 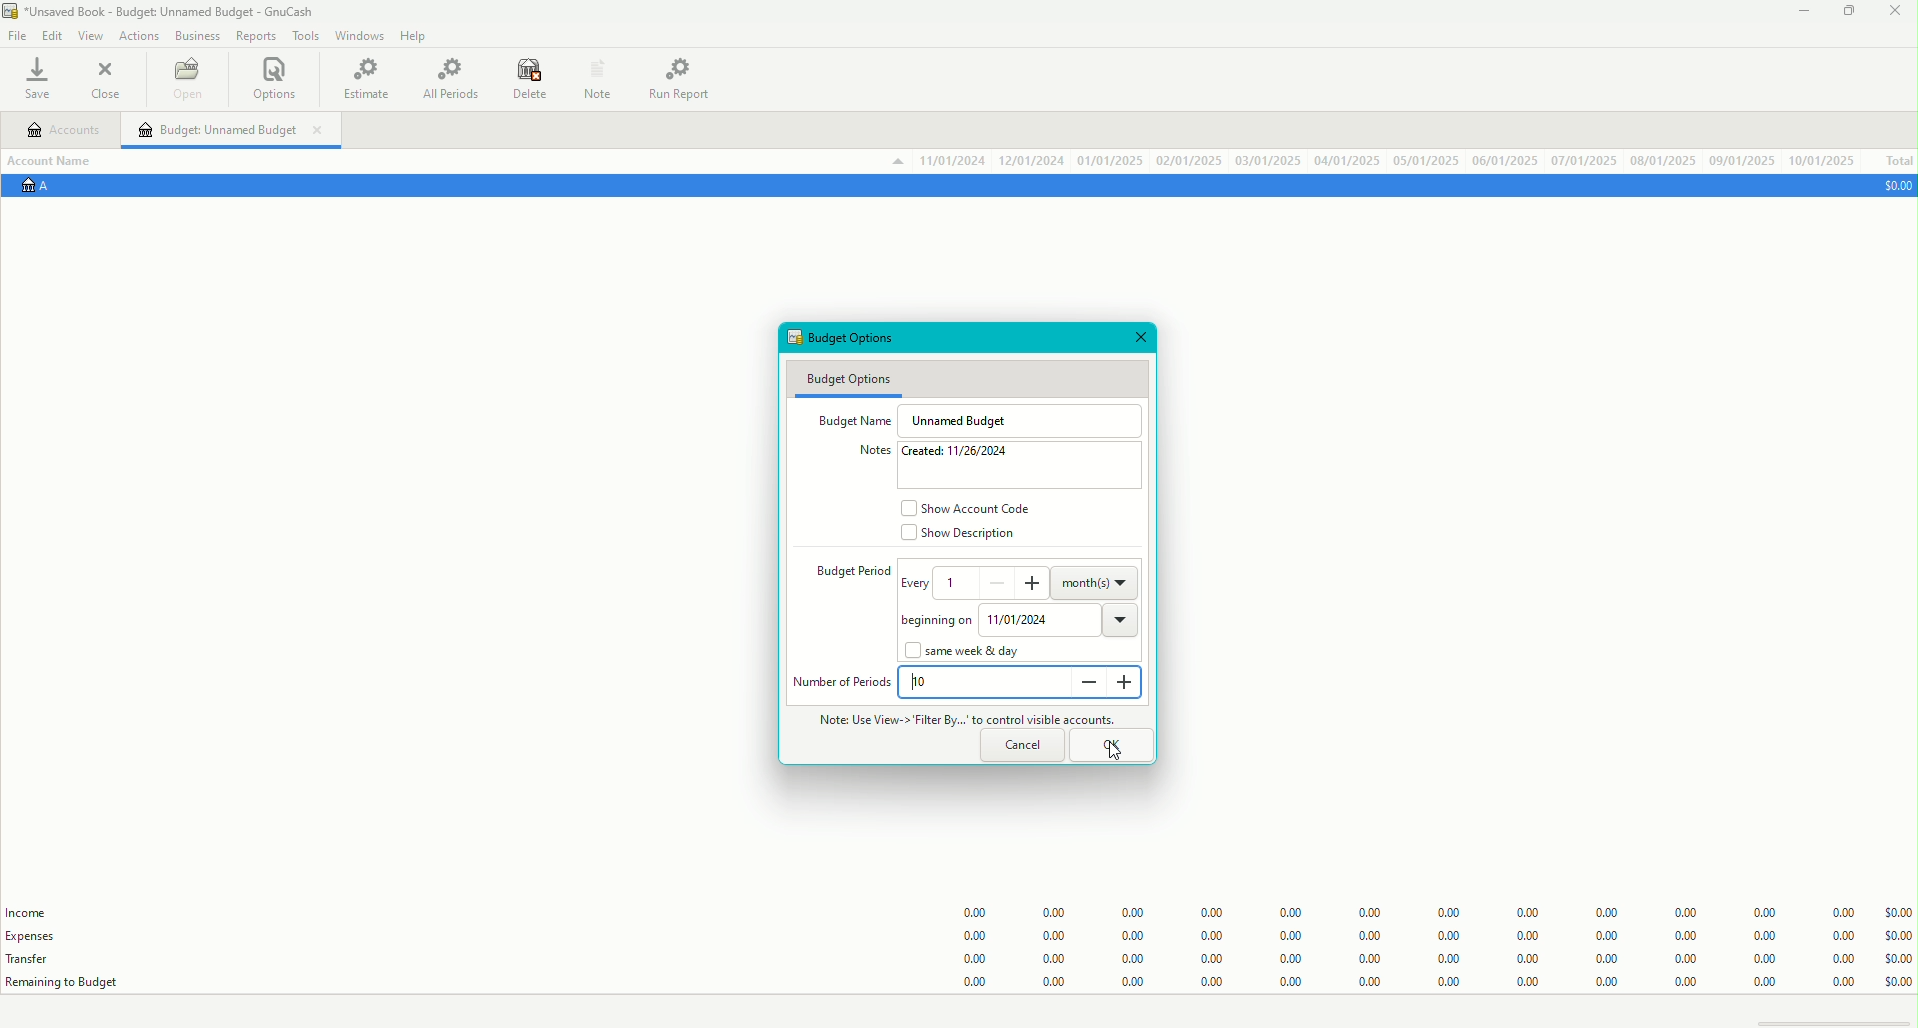 I want to click on Reports, so click(x=256, y=37).